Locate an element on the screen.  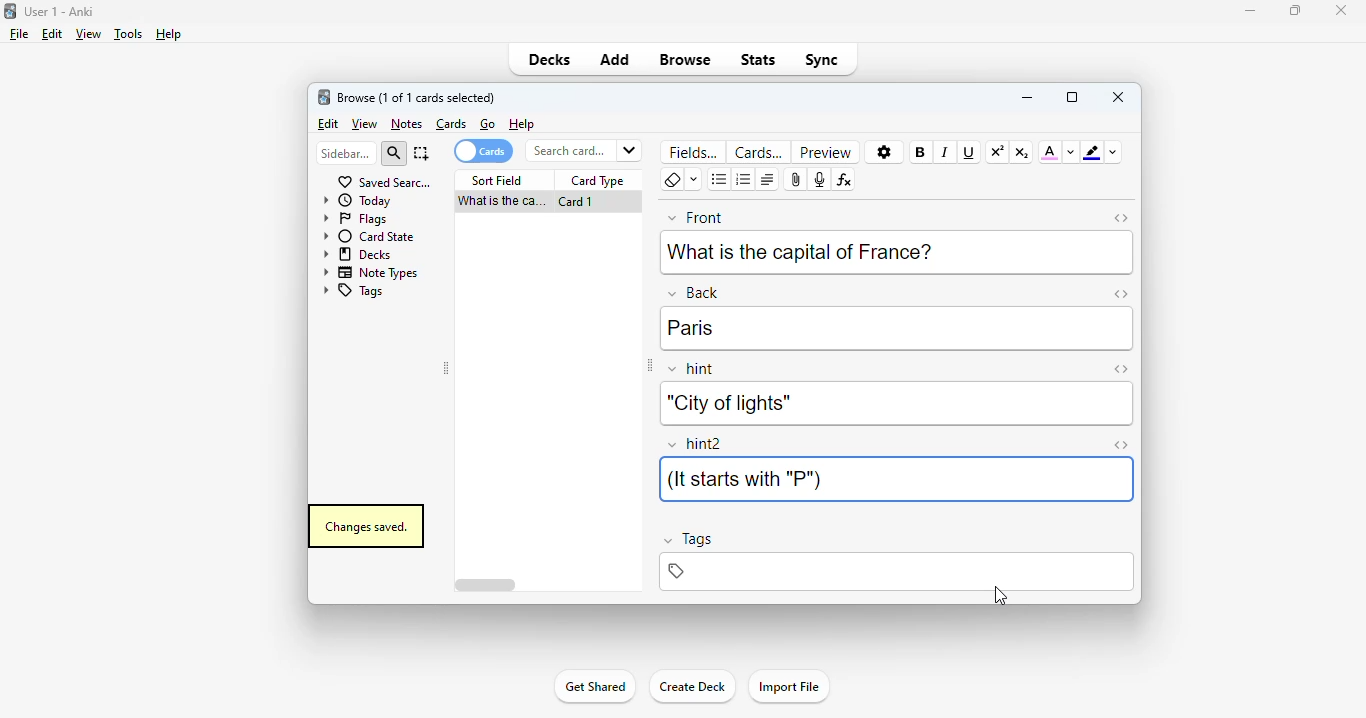
saved searches is located at coordinates (384, 181).